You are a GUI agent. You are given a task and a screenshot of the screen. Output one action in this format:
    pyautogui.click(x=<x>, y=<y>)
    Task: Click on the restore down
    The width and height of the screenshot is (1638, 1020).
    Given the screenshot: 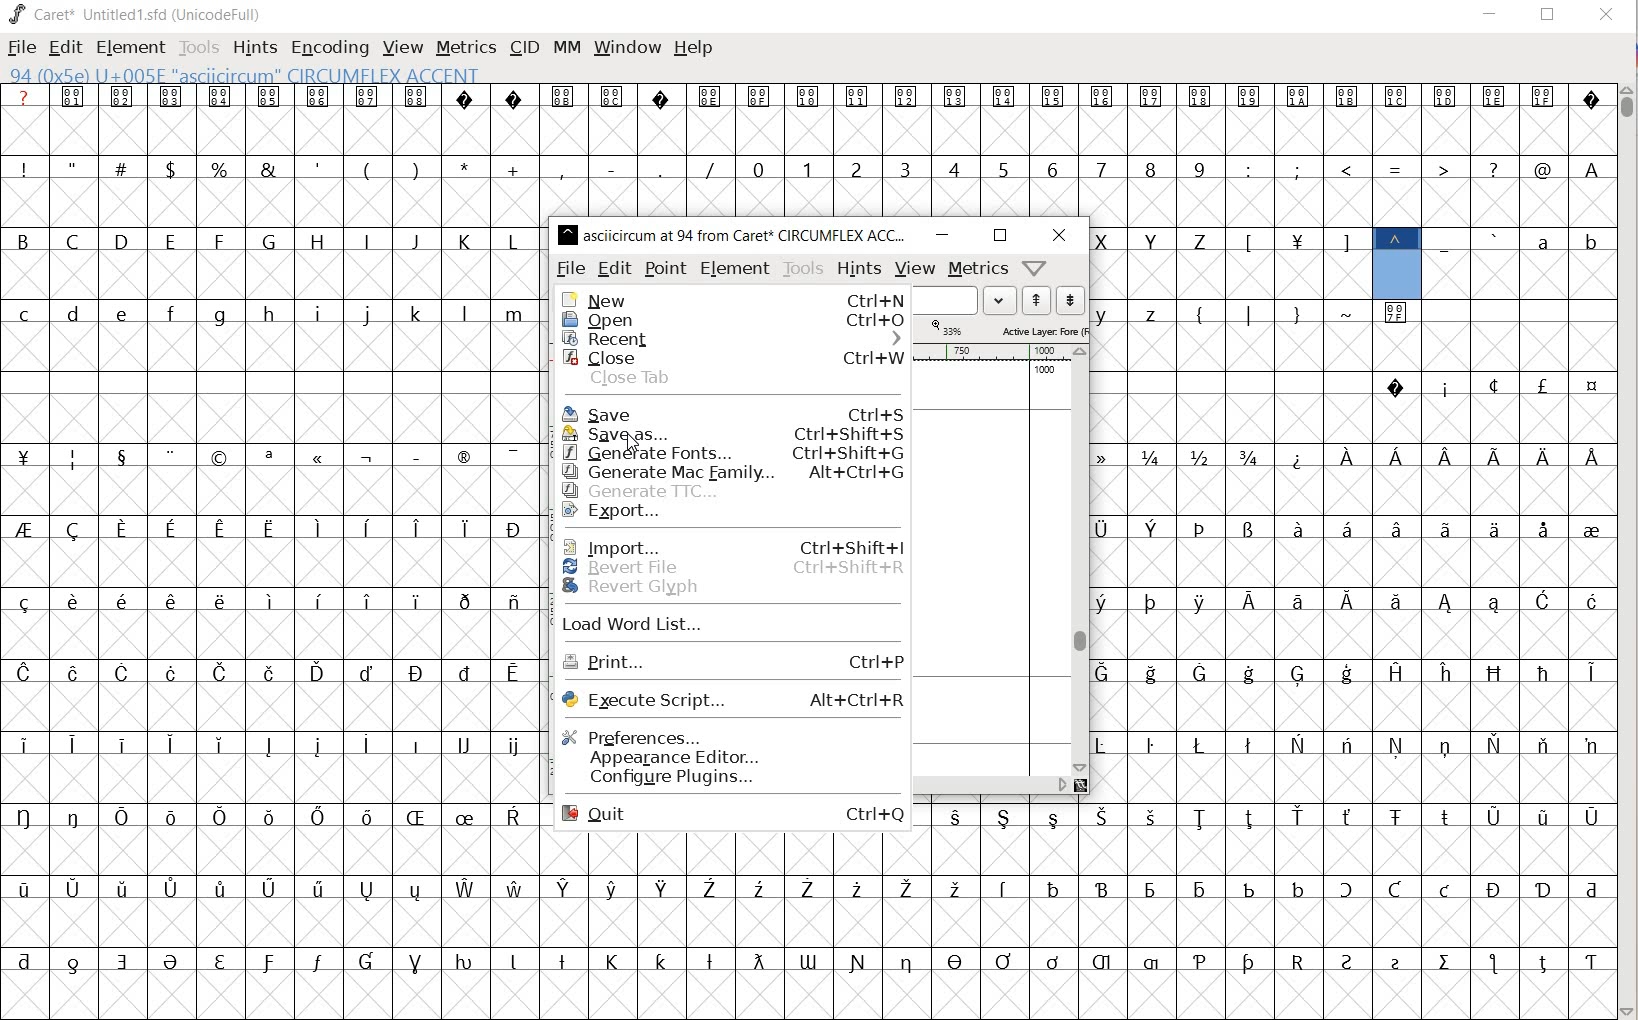 What is the action you would take?
    pyautogui.click(x=999, y=236)
    